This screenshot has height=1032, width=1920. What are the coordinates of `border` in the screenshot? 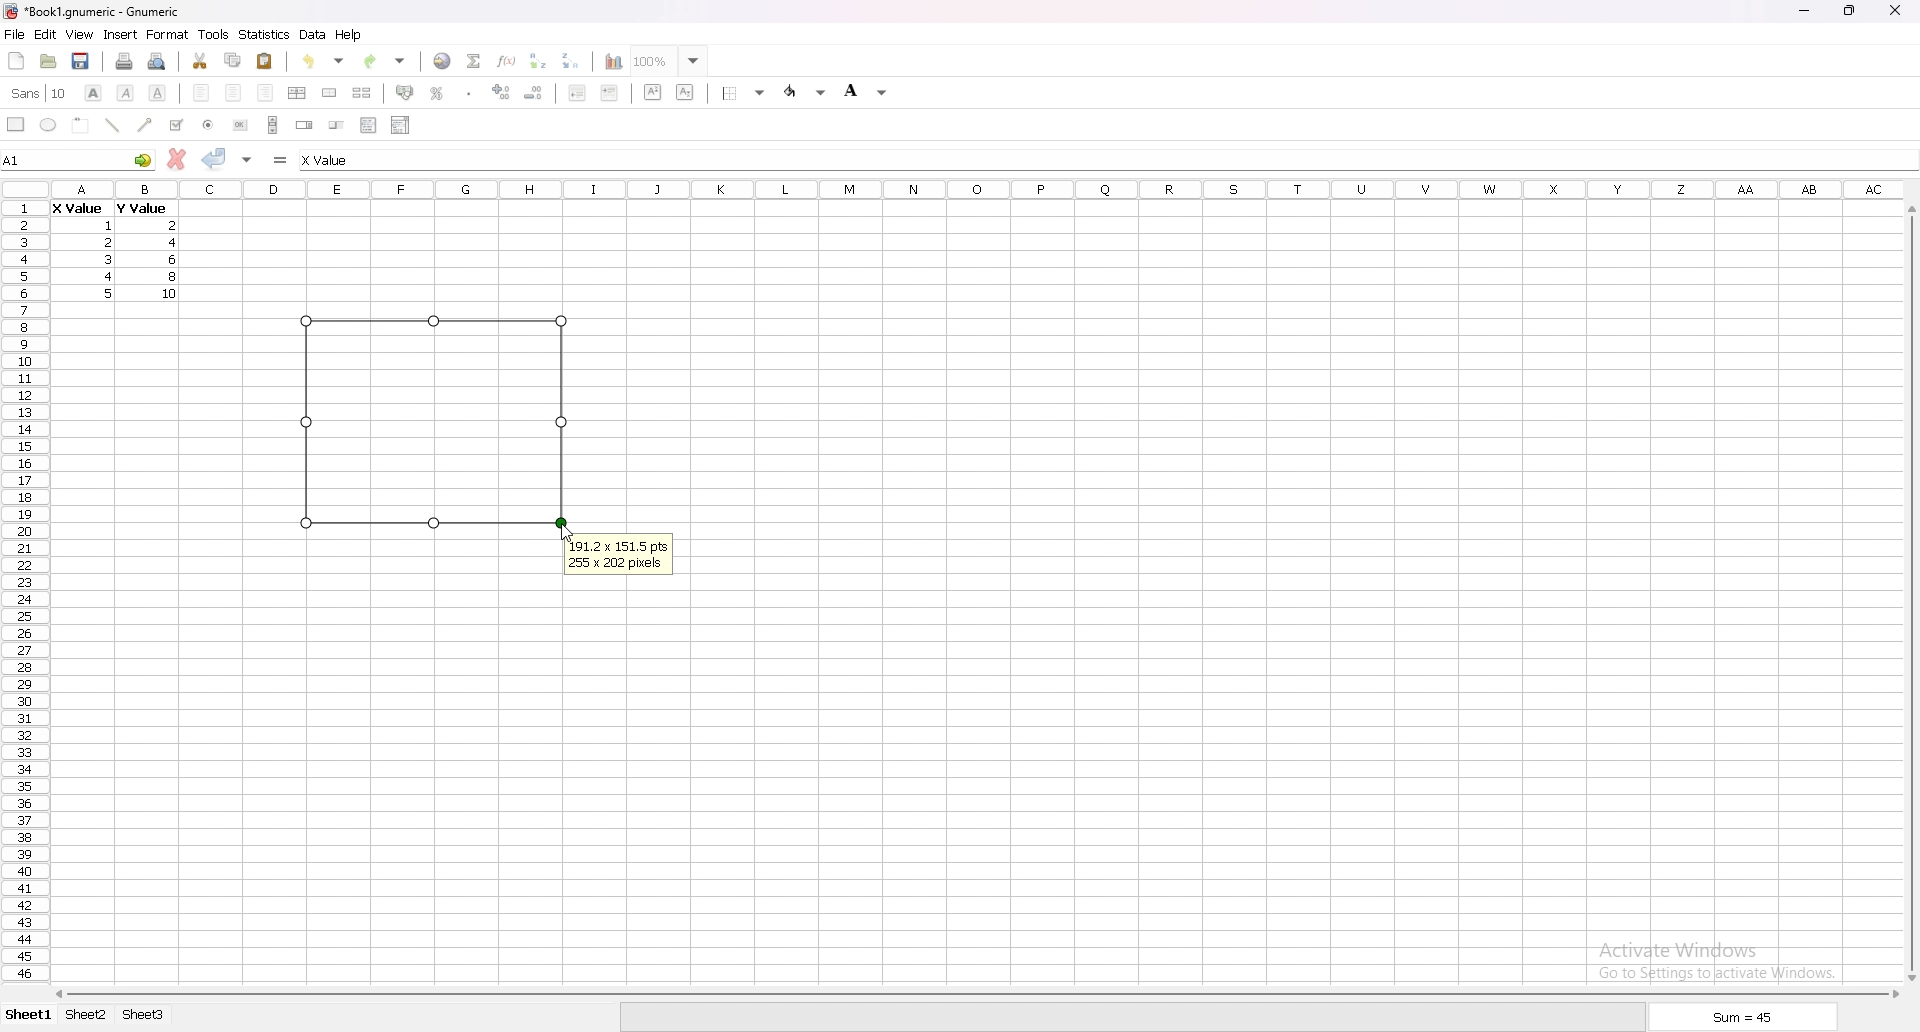 It's located at (746, 92).